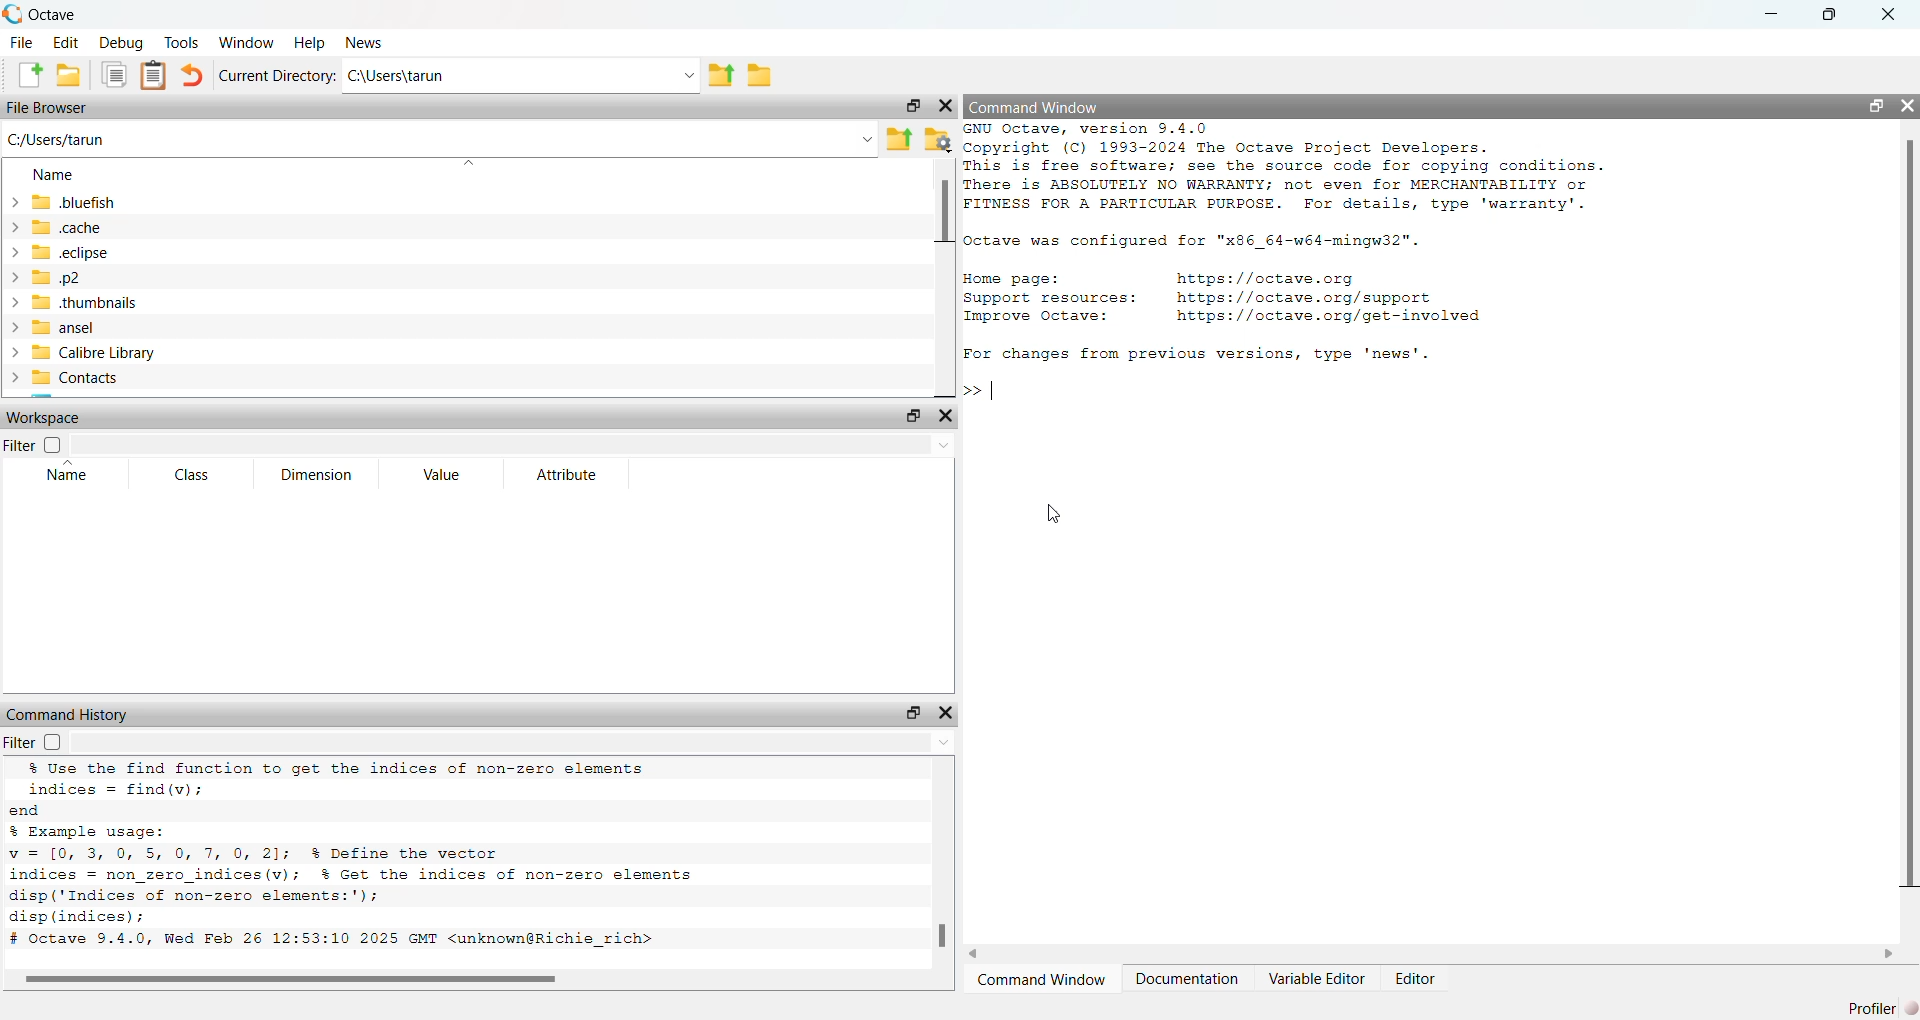  Describe the element at coordinates (155, 77) in the screenshot. I see `document clipboard` at that location.